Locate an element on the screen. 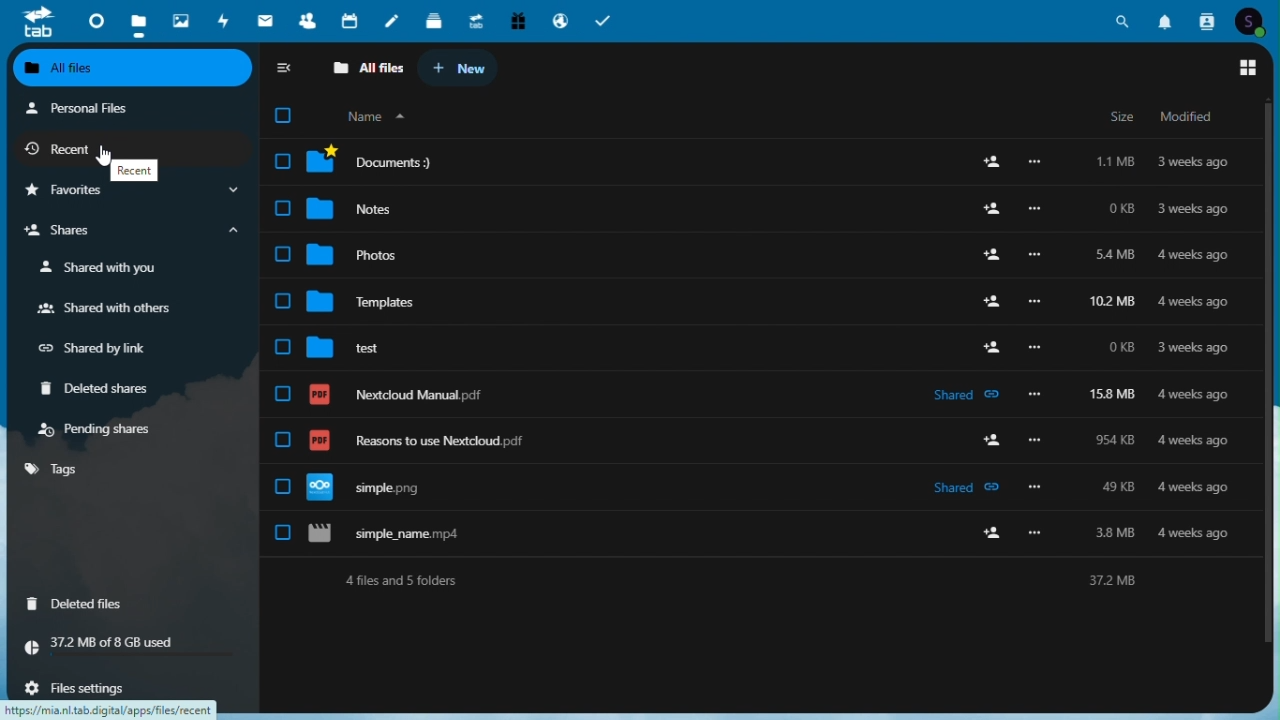  Contacts is located at coordinates (1208, 19).